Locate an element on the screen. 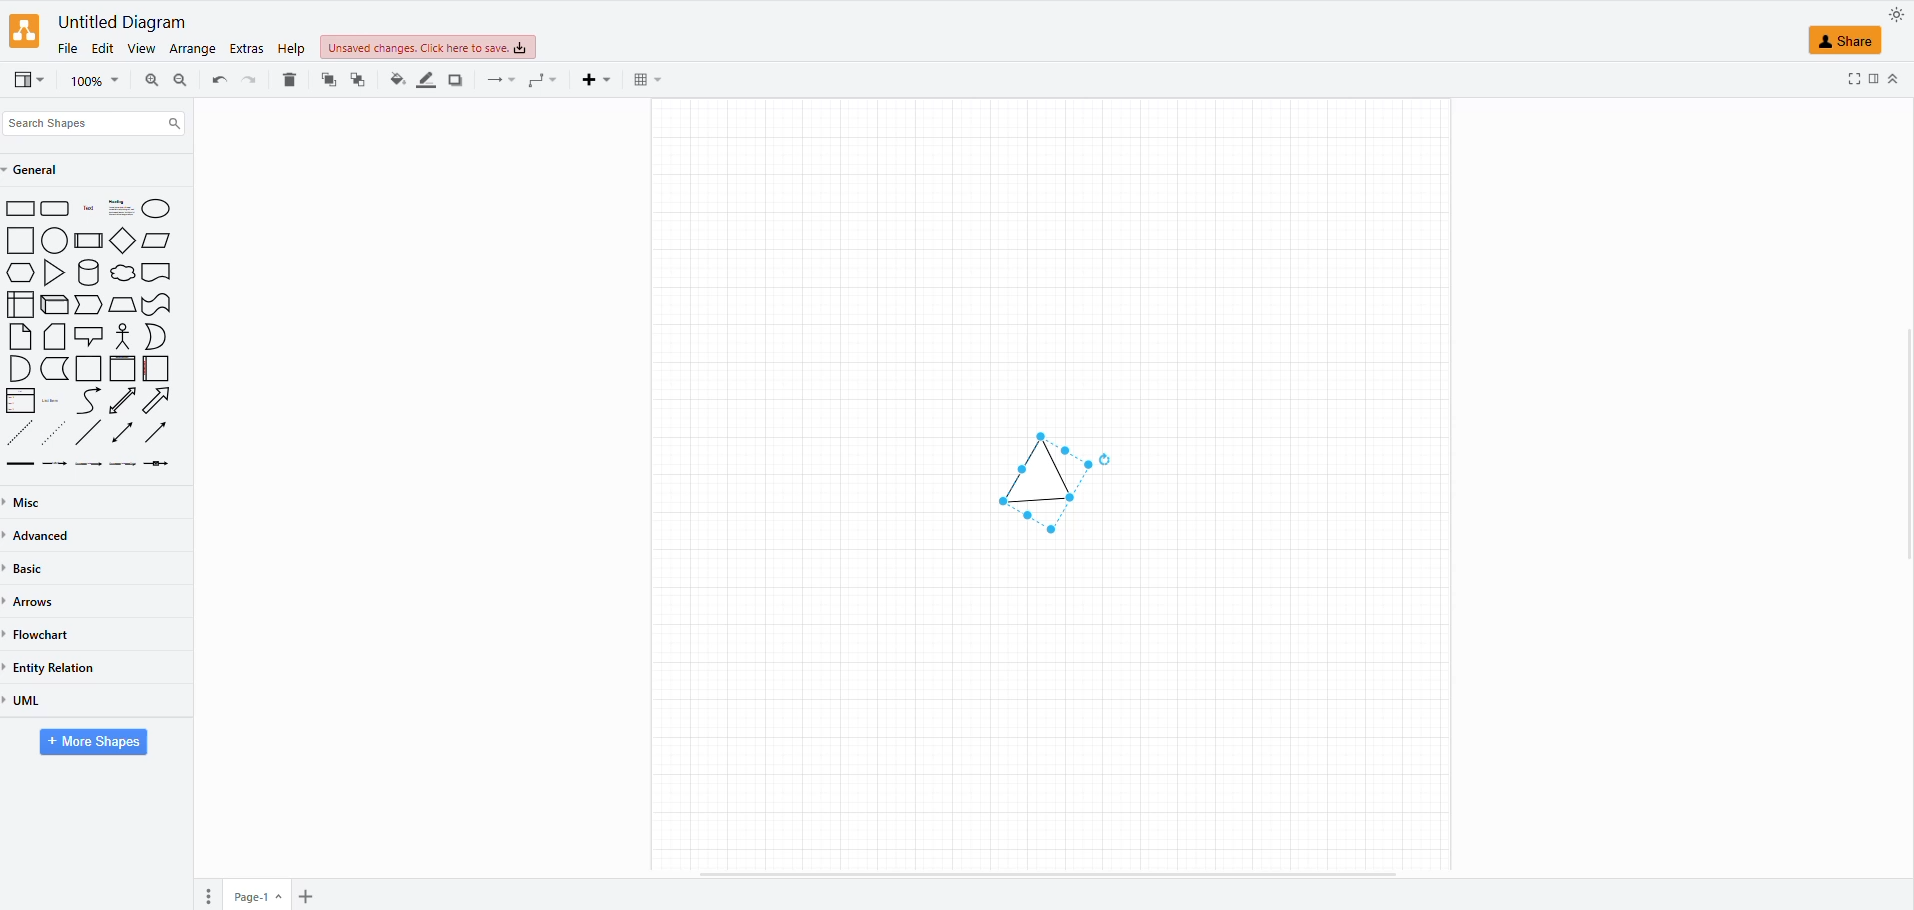 The height and width of the screenshot is (910, 1914). Bordered Arrow is located at coordinates (158, 401).